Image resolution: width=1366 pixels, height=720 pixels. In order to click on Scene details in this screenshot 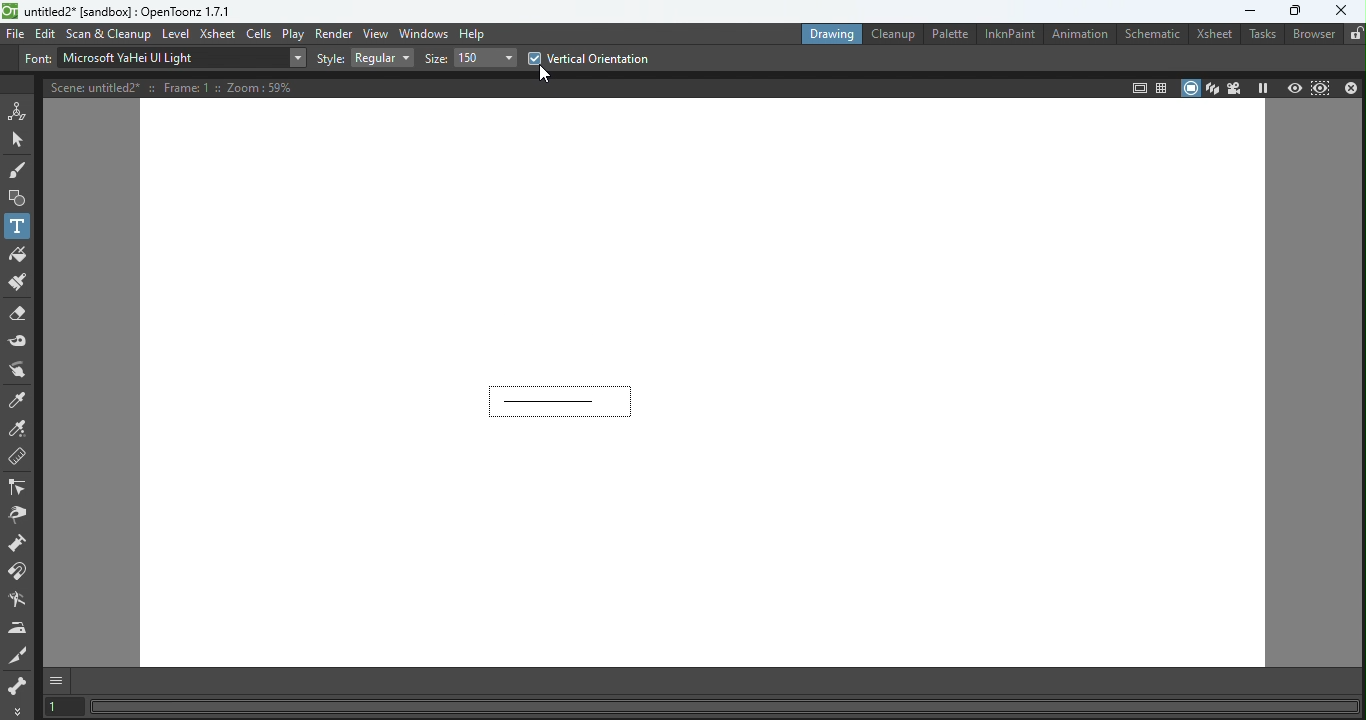, I will do `click(178, 87)`.